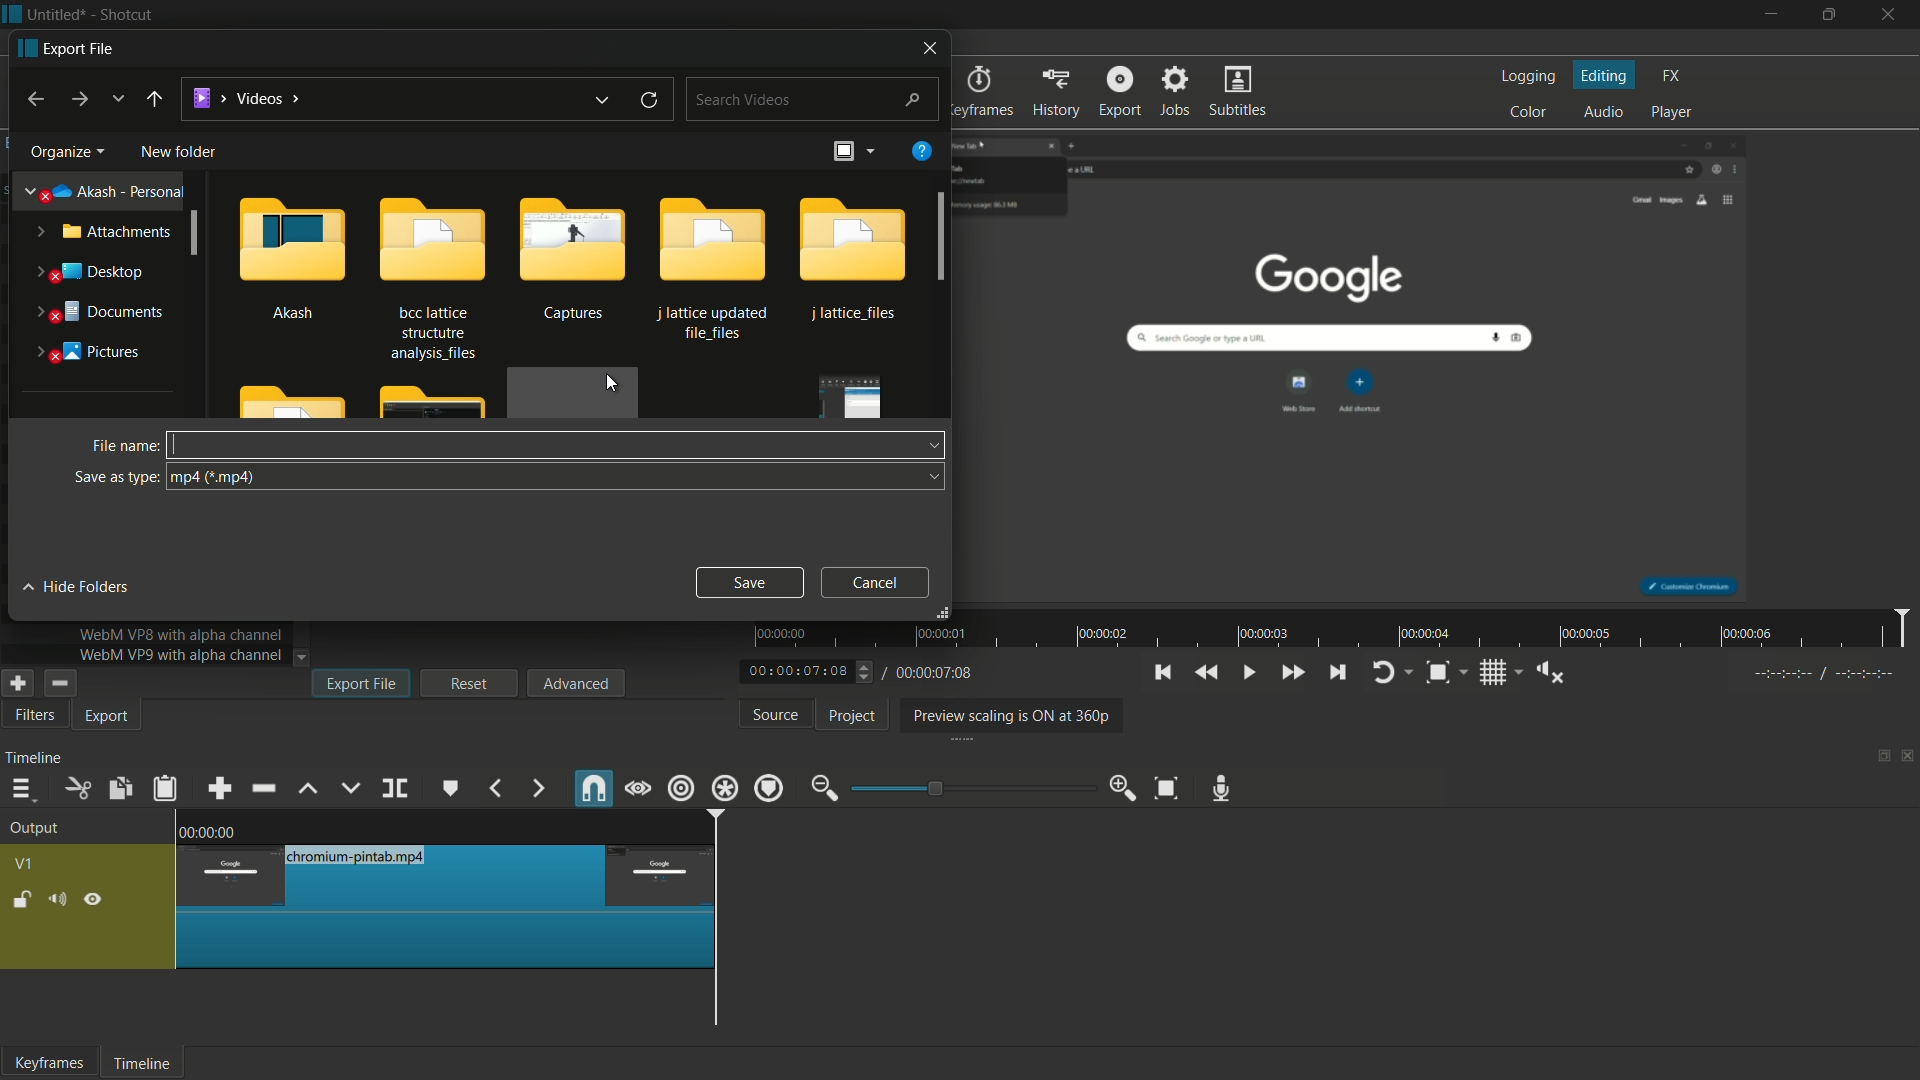  I want to click on zoom timeline to fit, so click(1171, 787).